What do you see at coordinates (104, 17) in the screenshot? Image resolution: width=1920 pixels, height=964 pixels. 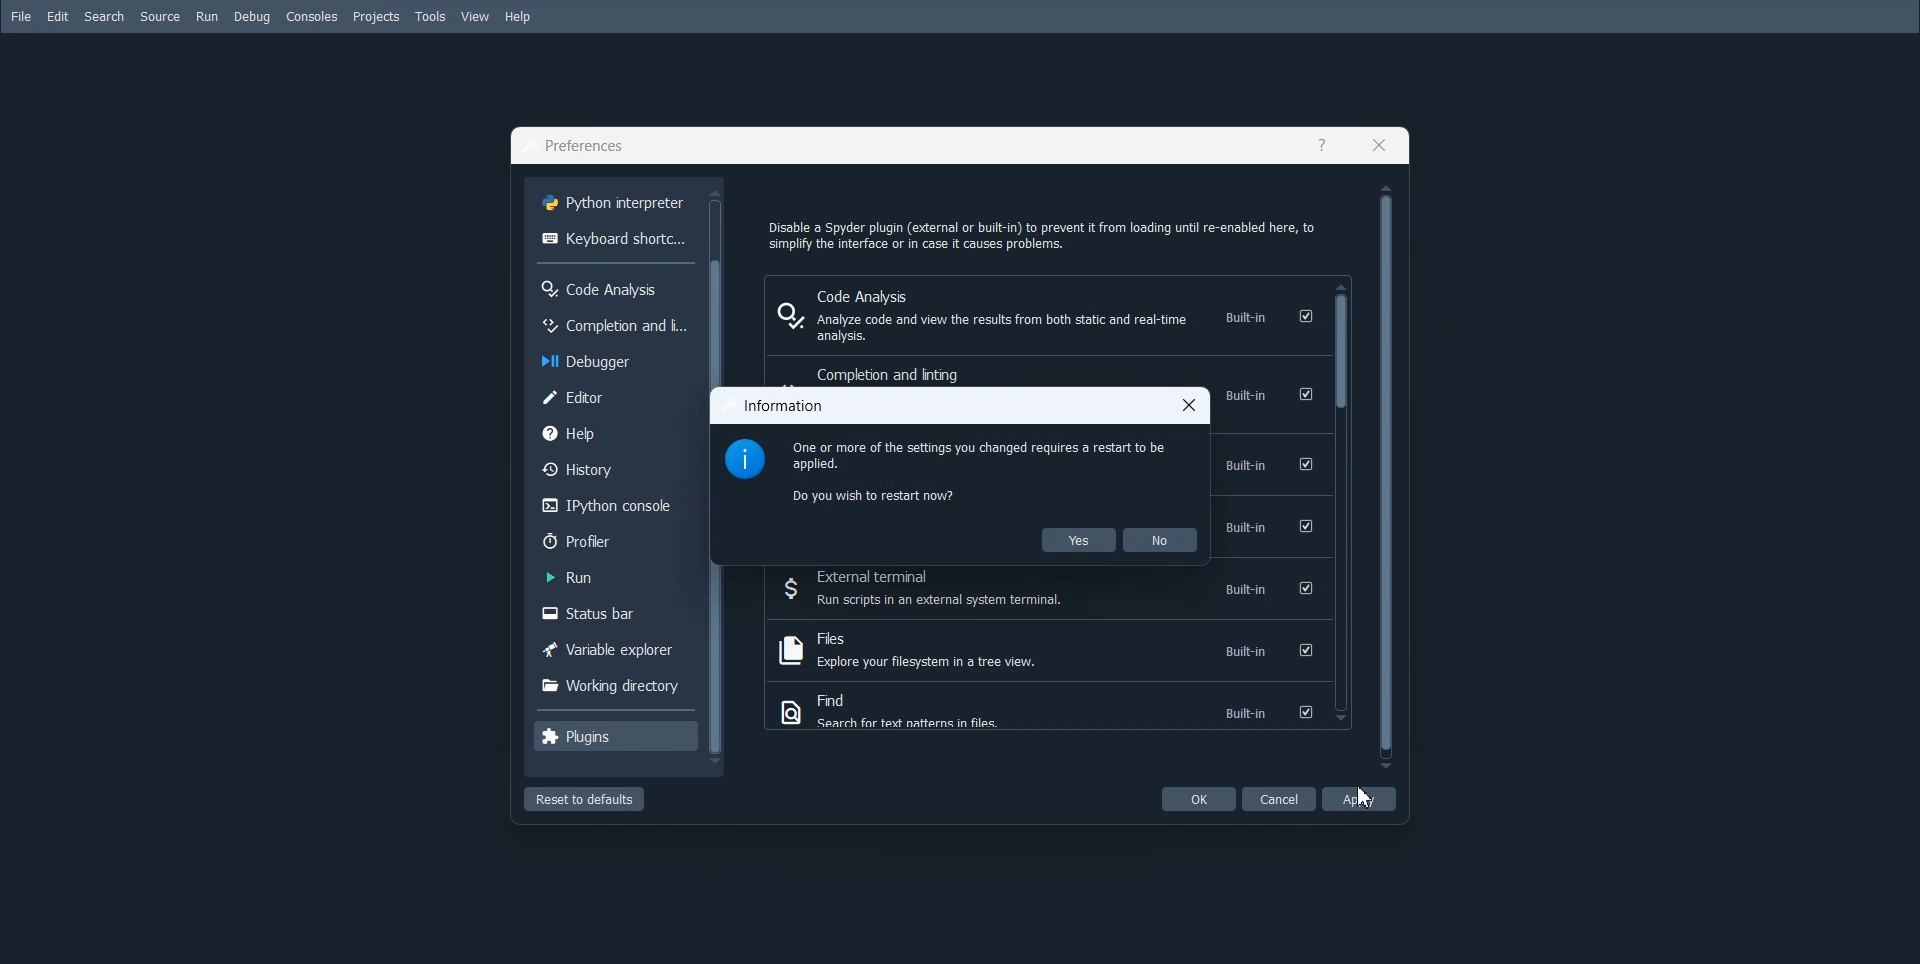 I see `Search` at bounding box center [104, 17].